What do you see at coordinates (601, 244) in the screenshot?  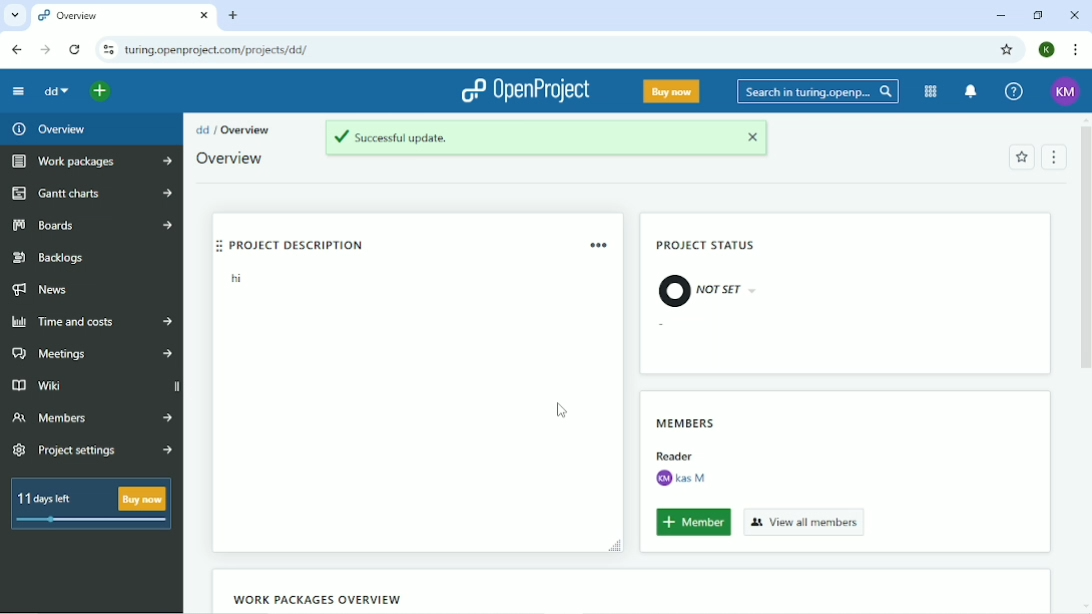 I see `More options` at bounding box center [601, 244].